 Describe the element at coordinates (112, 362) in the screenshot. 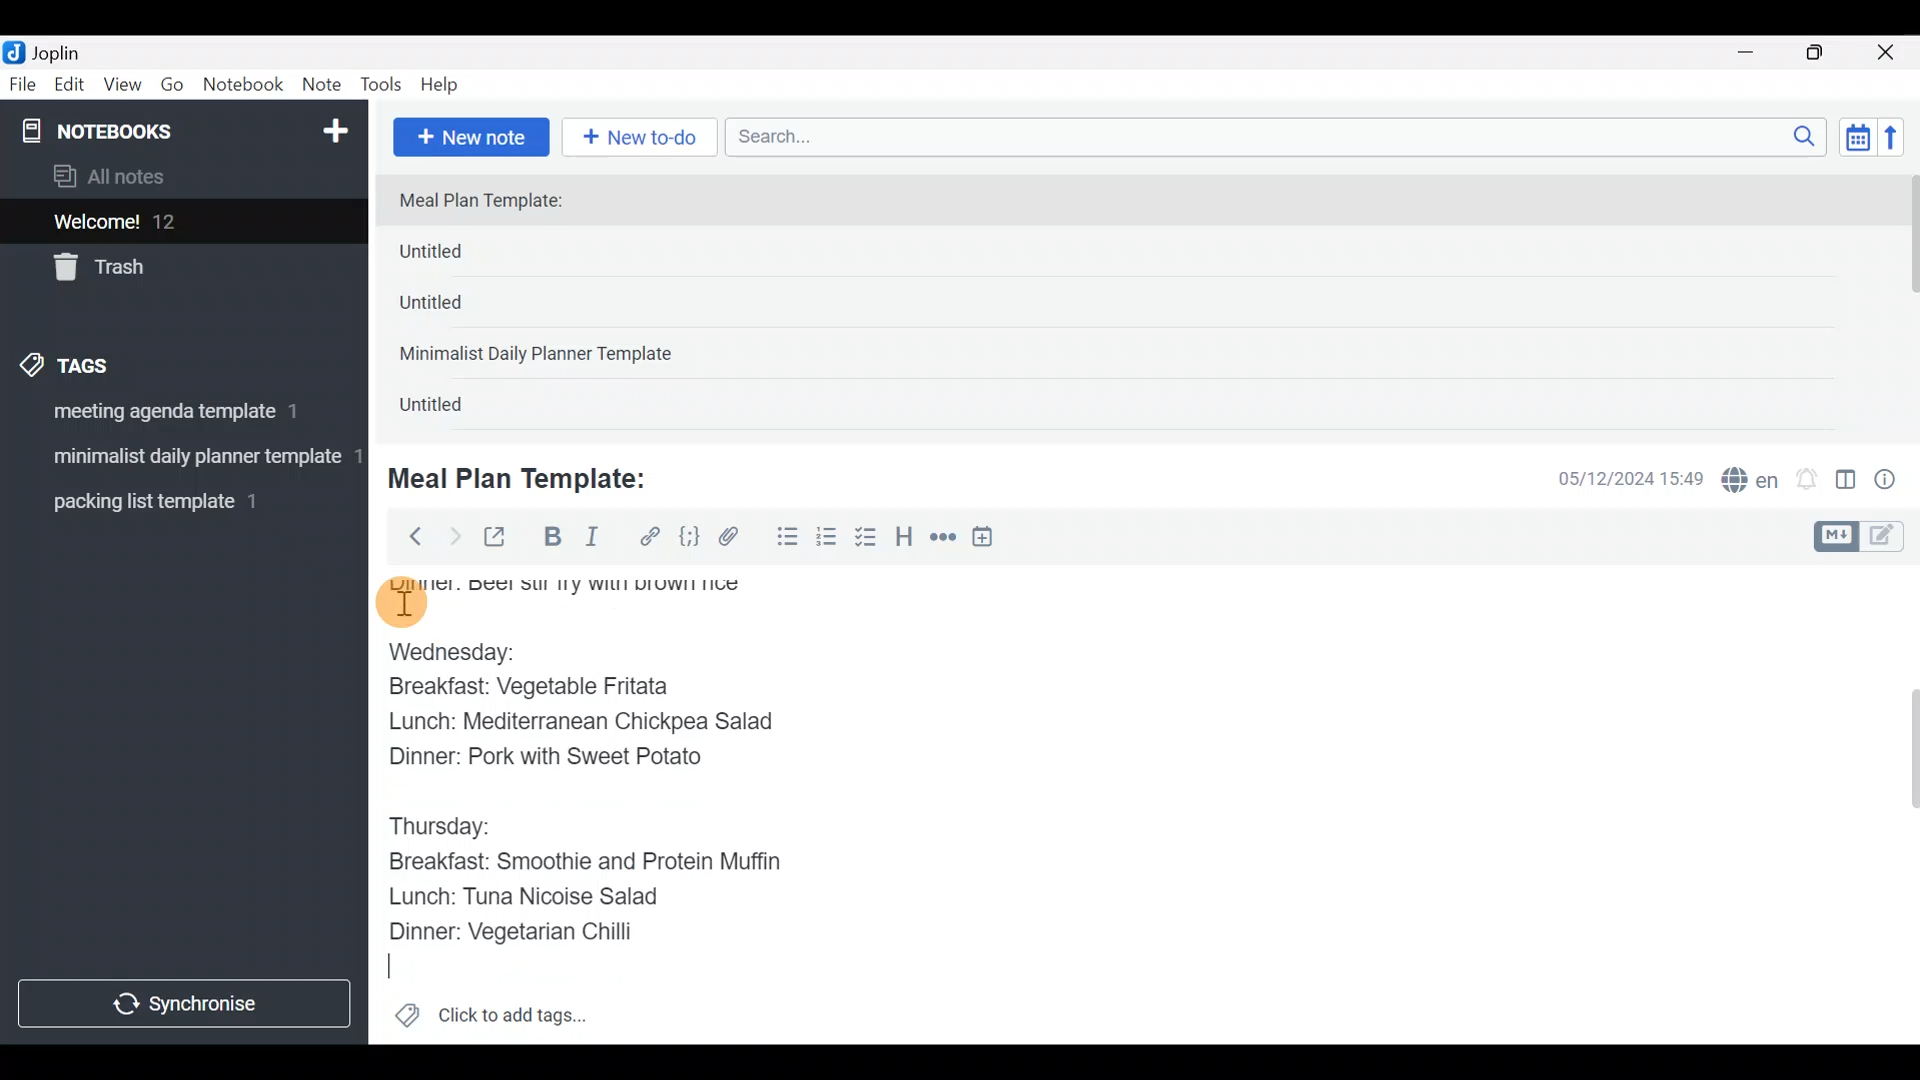

I see `Tags` at that location.